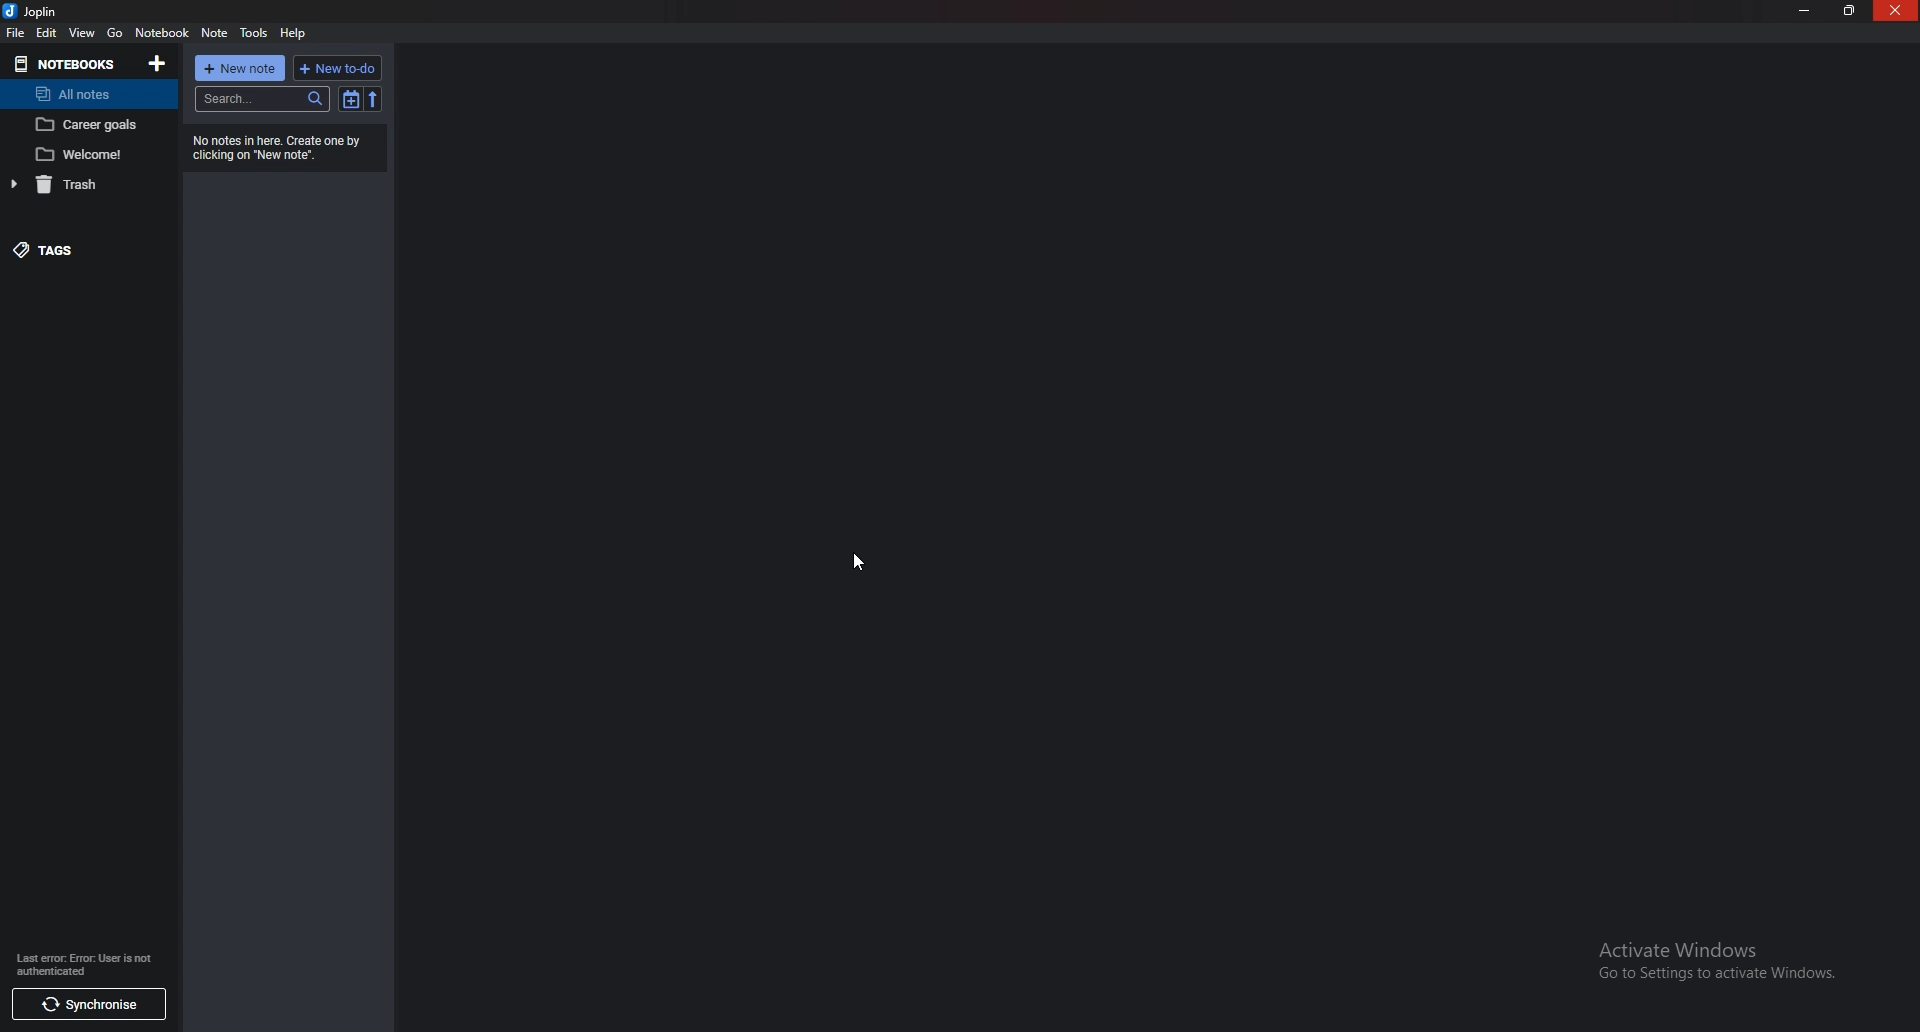 This screenshot has height=1032, width=1920. What do you see at coordinates (80, 32) in the screenshot?
I see `view` at bounding box center [80, 32].